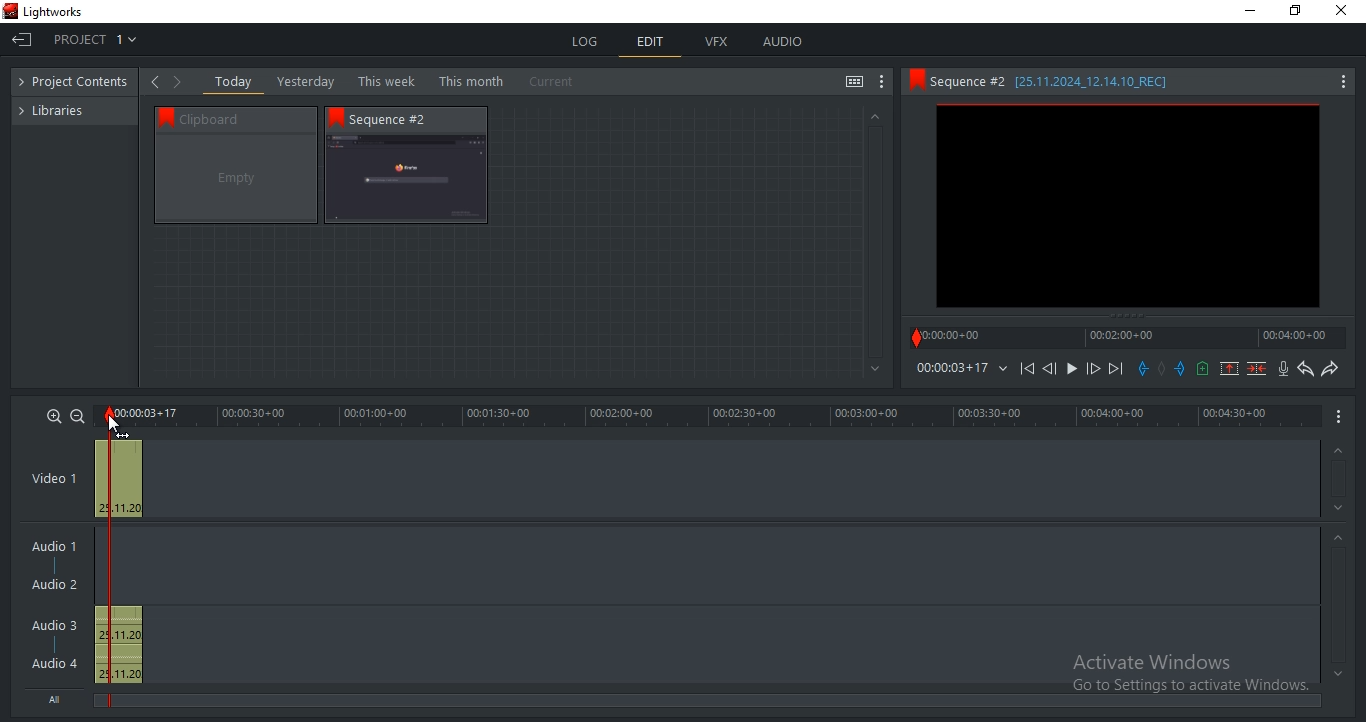 The image size is (1366, 722). Describe the element at coordinates (1091, 369) in the screenshot. I see `Nudge one frame forward` at that location.